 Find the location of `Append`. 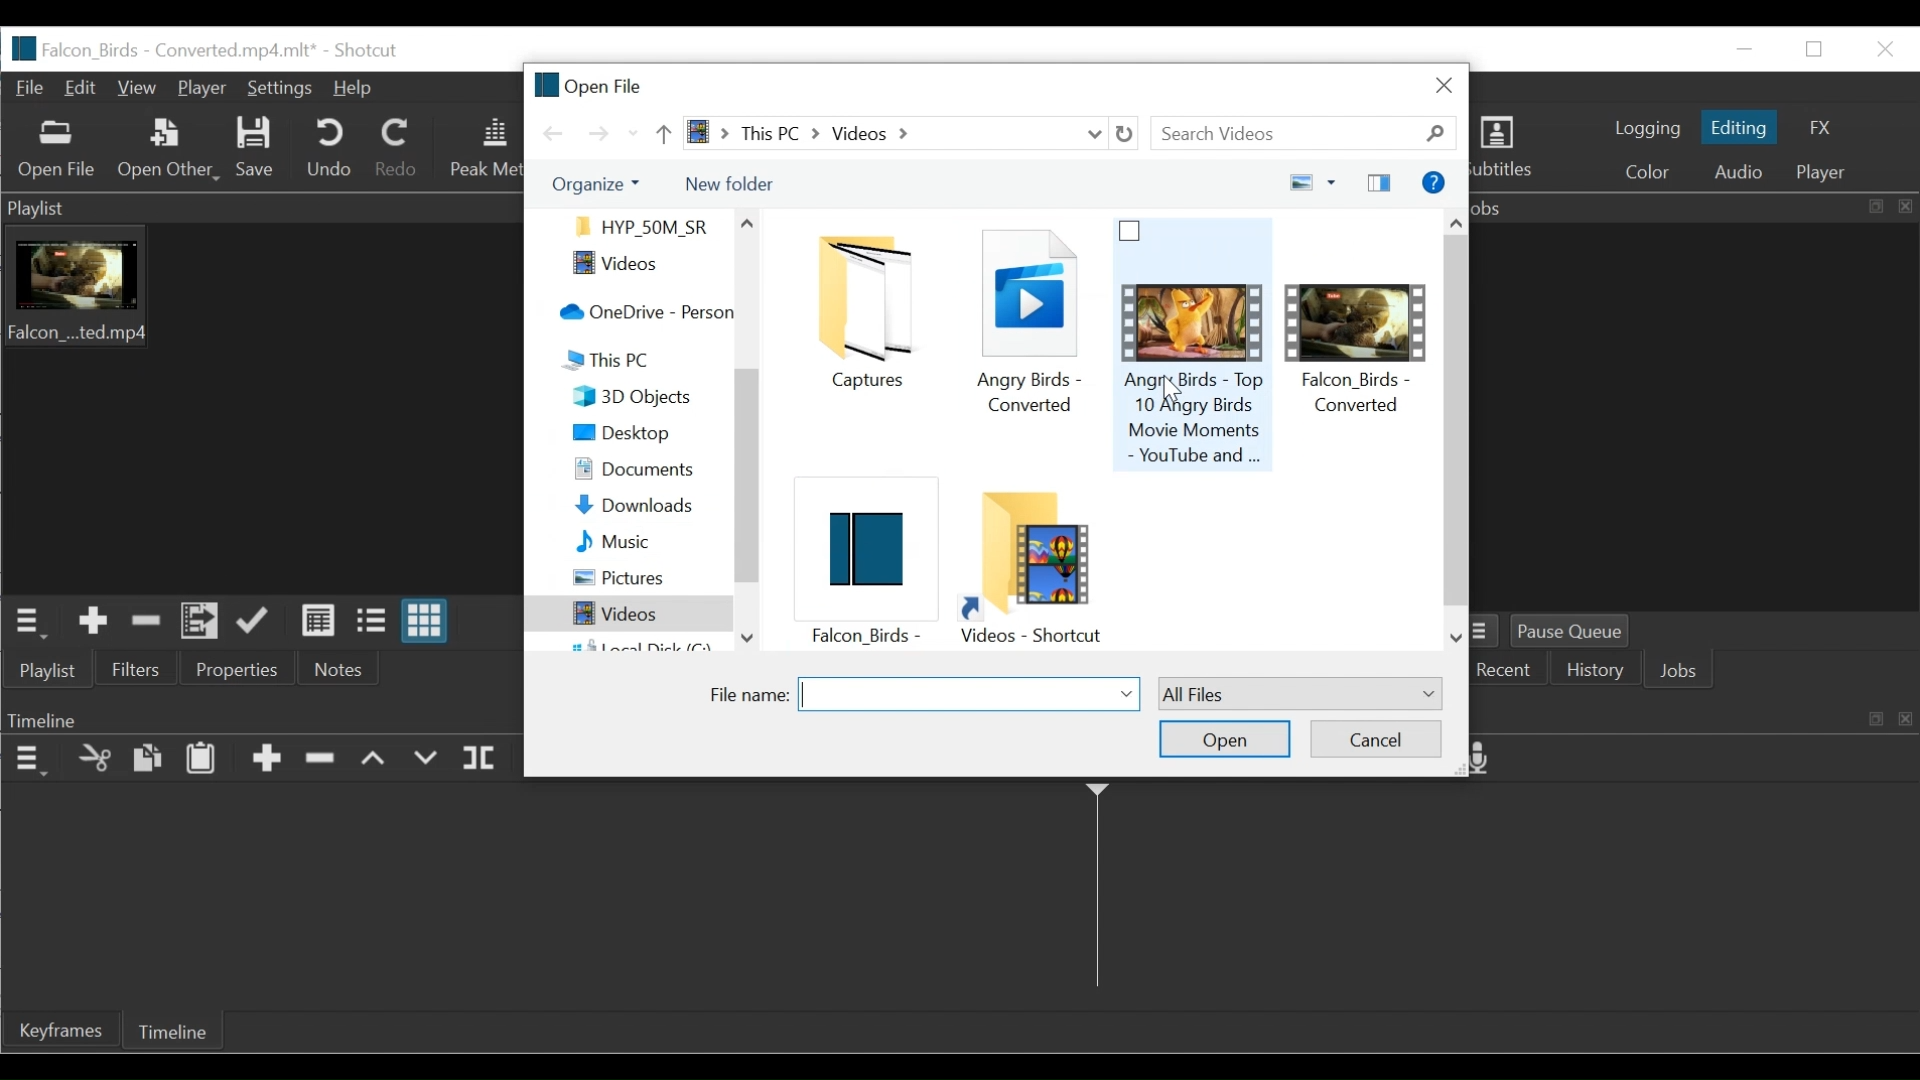

Append is located at coordinates (266, 761).